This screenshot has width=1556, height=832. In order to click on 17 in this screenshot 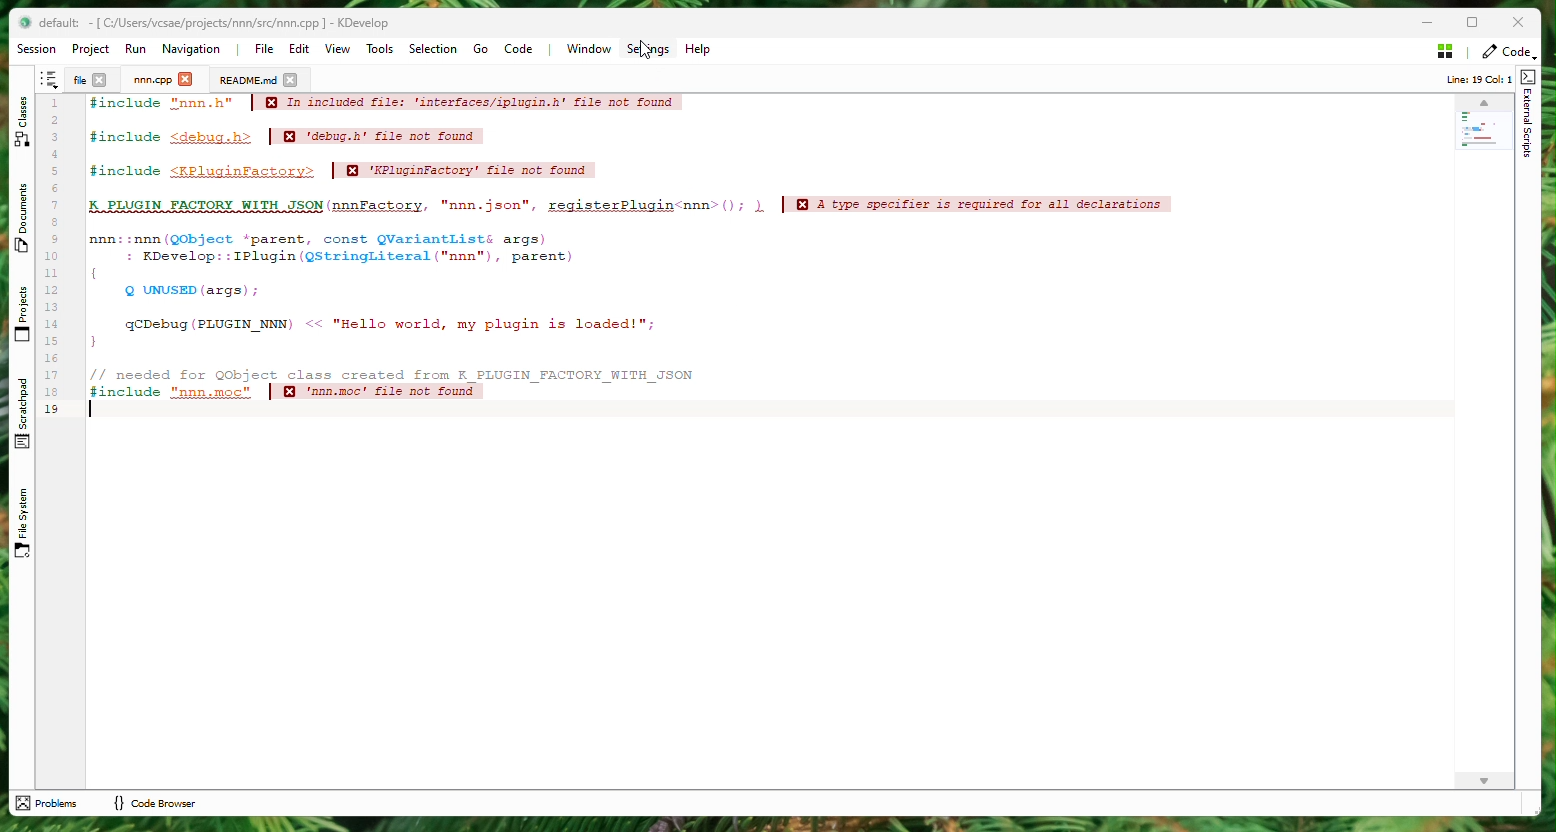, I will do `click(53, 375)`.